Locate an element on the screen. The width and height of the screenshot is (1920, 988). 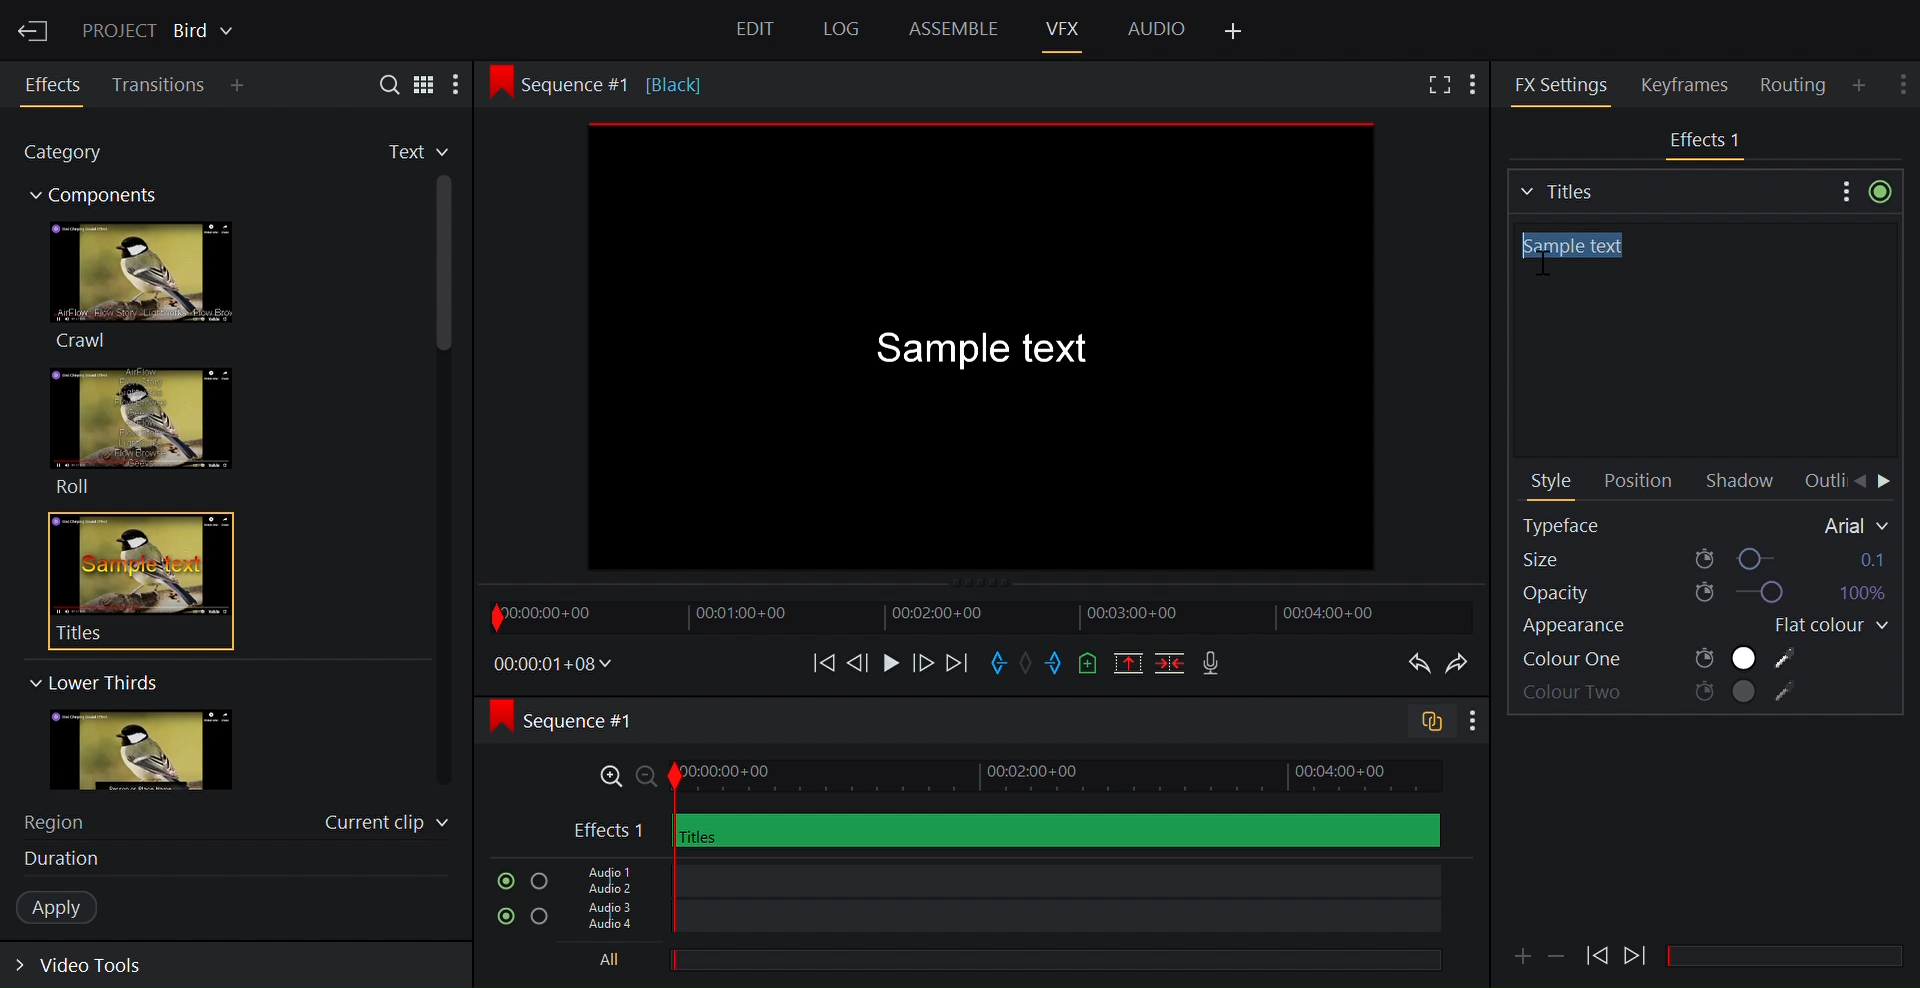
Shadow is located at coordinates (1745, 482).